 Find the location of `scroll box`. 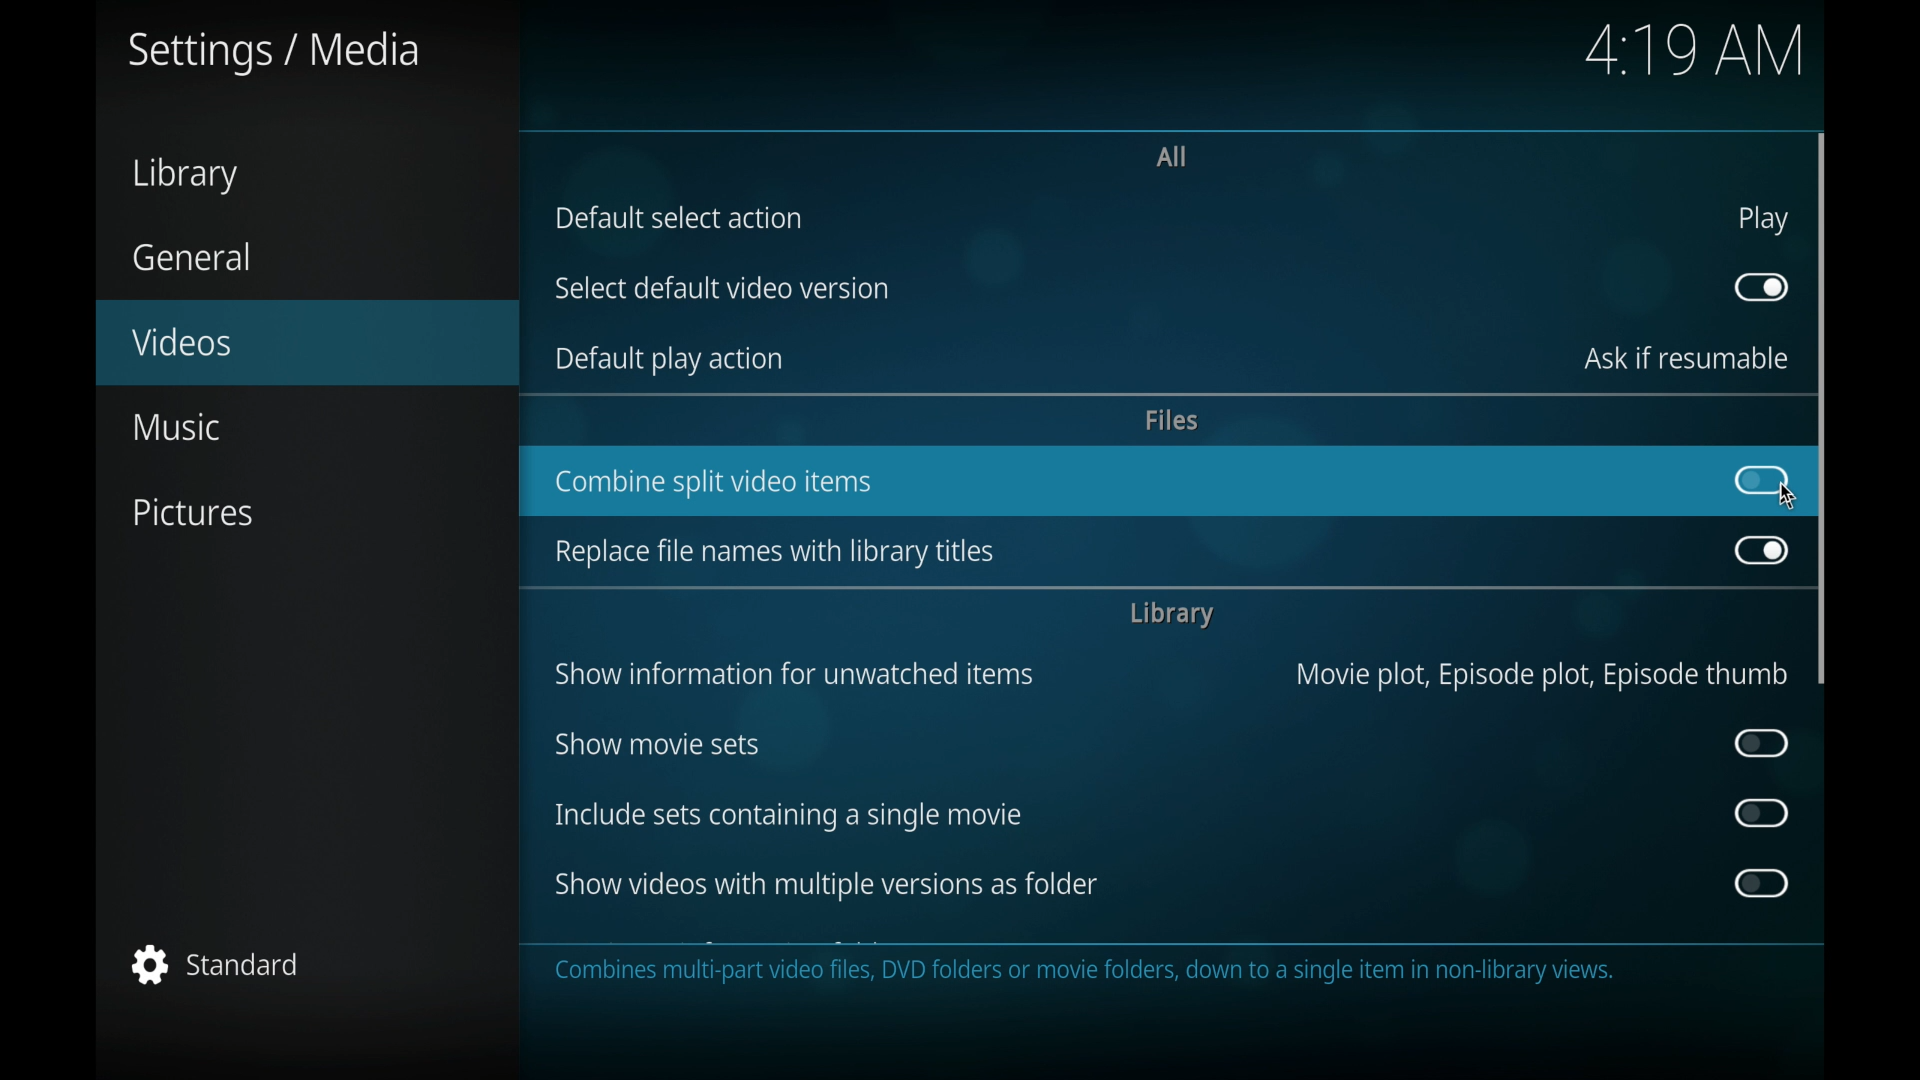

scroll box is located at coordinates (1823, 408).